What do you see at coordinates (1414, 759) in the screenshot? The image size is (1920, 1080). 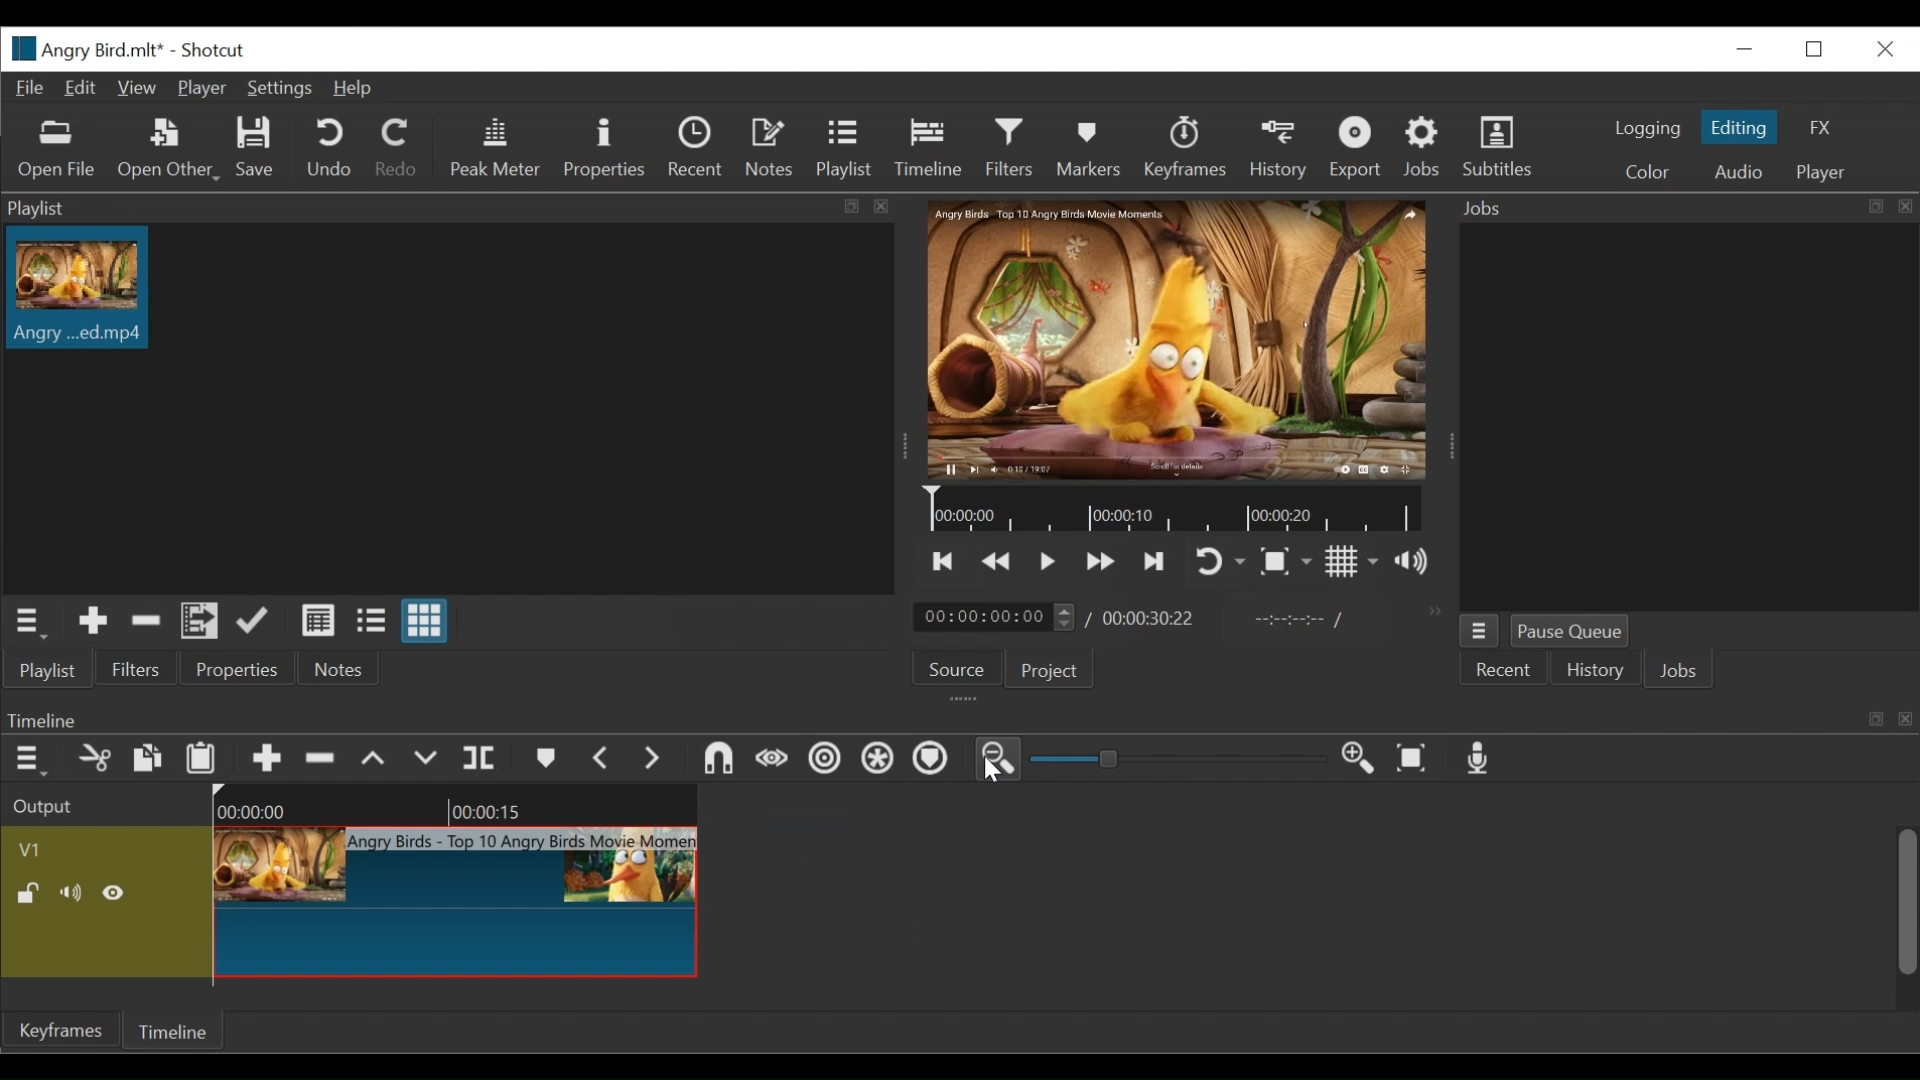 I see `Zoom timeline to fit` at bounding box center [1414, 759].